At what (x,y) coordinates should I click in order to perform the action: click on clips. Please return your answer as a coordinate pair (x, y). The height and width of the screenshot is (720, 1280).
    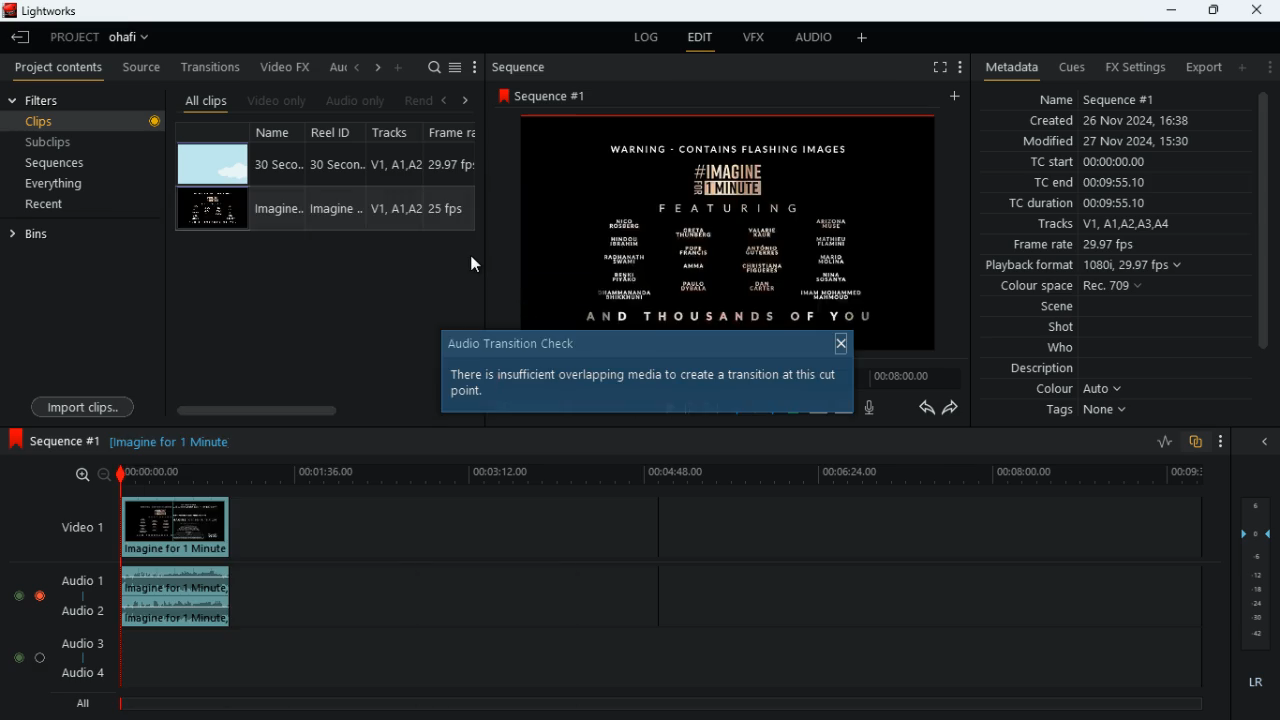
    Looking at the image, I should click on (86, 122).